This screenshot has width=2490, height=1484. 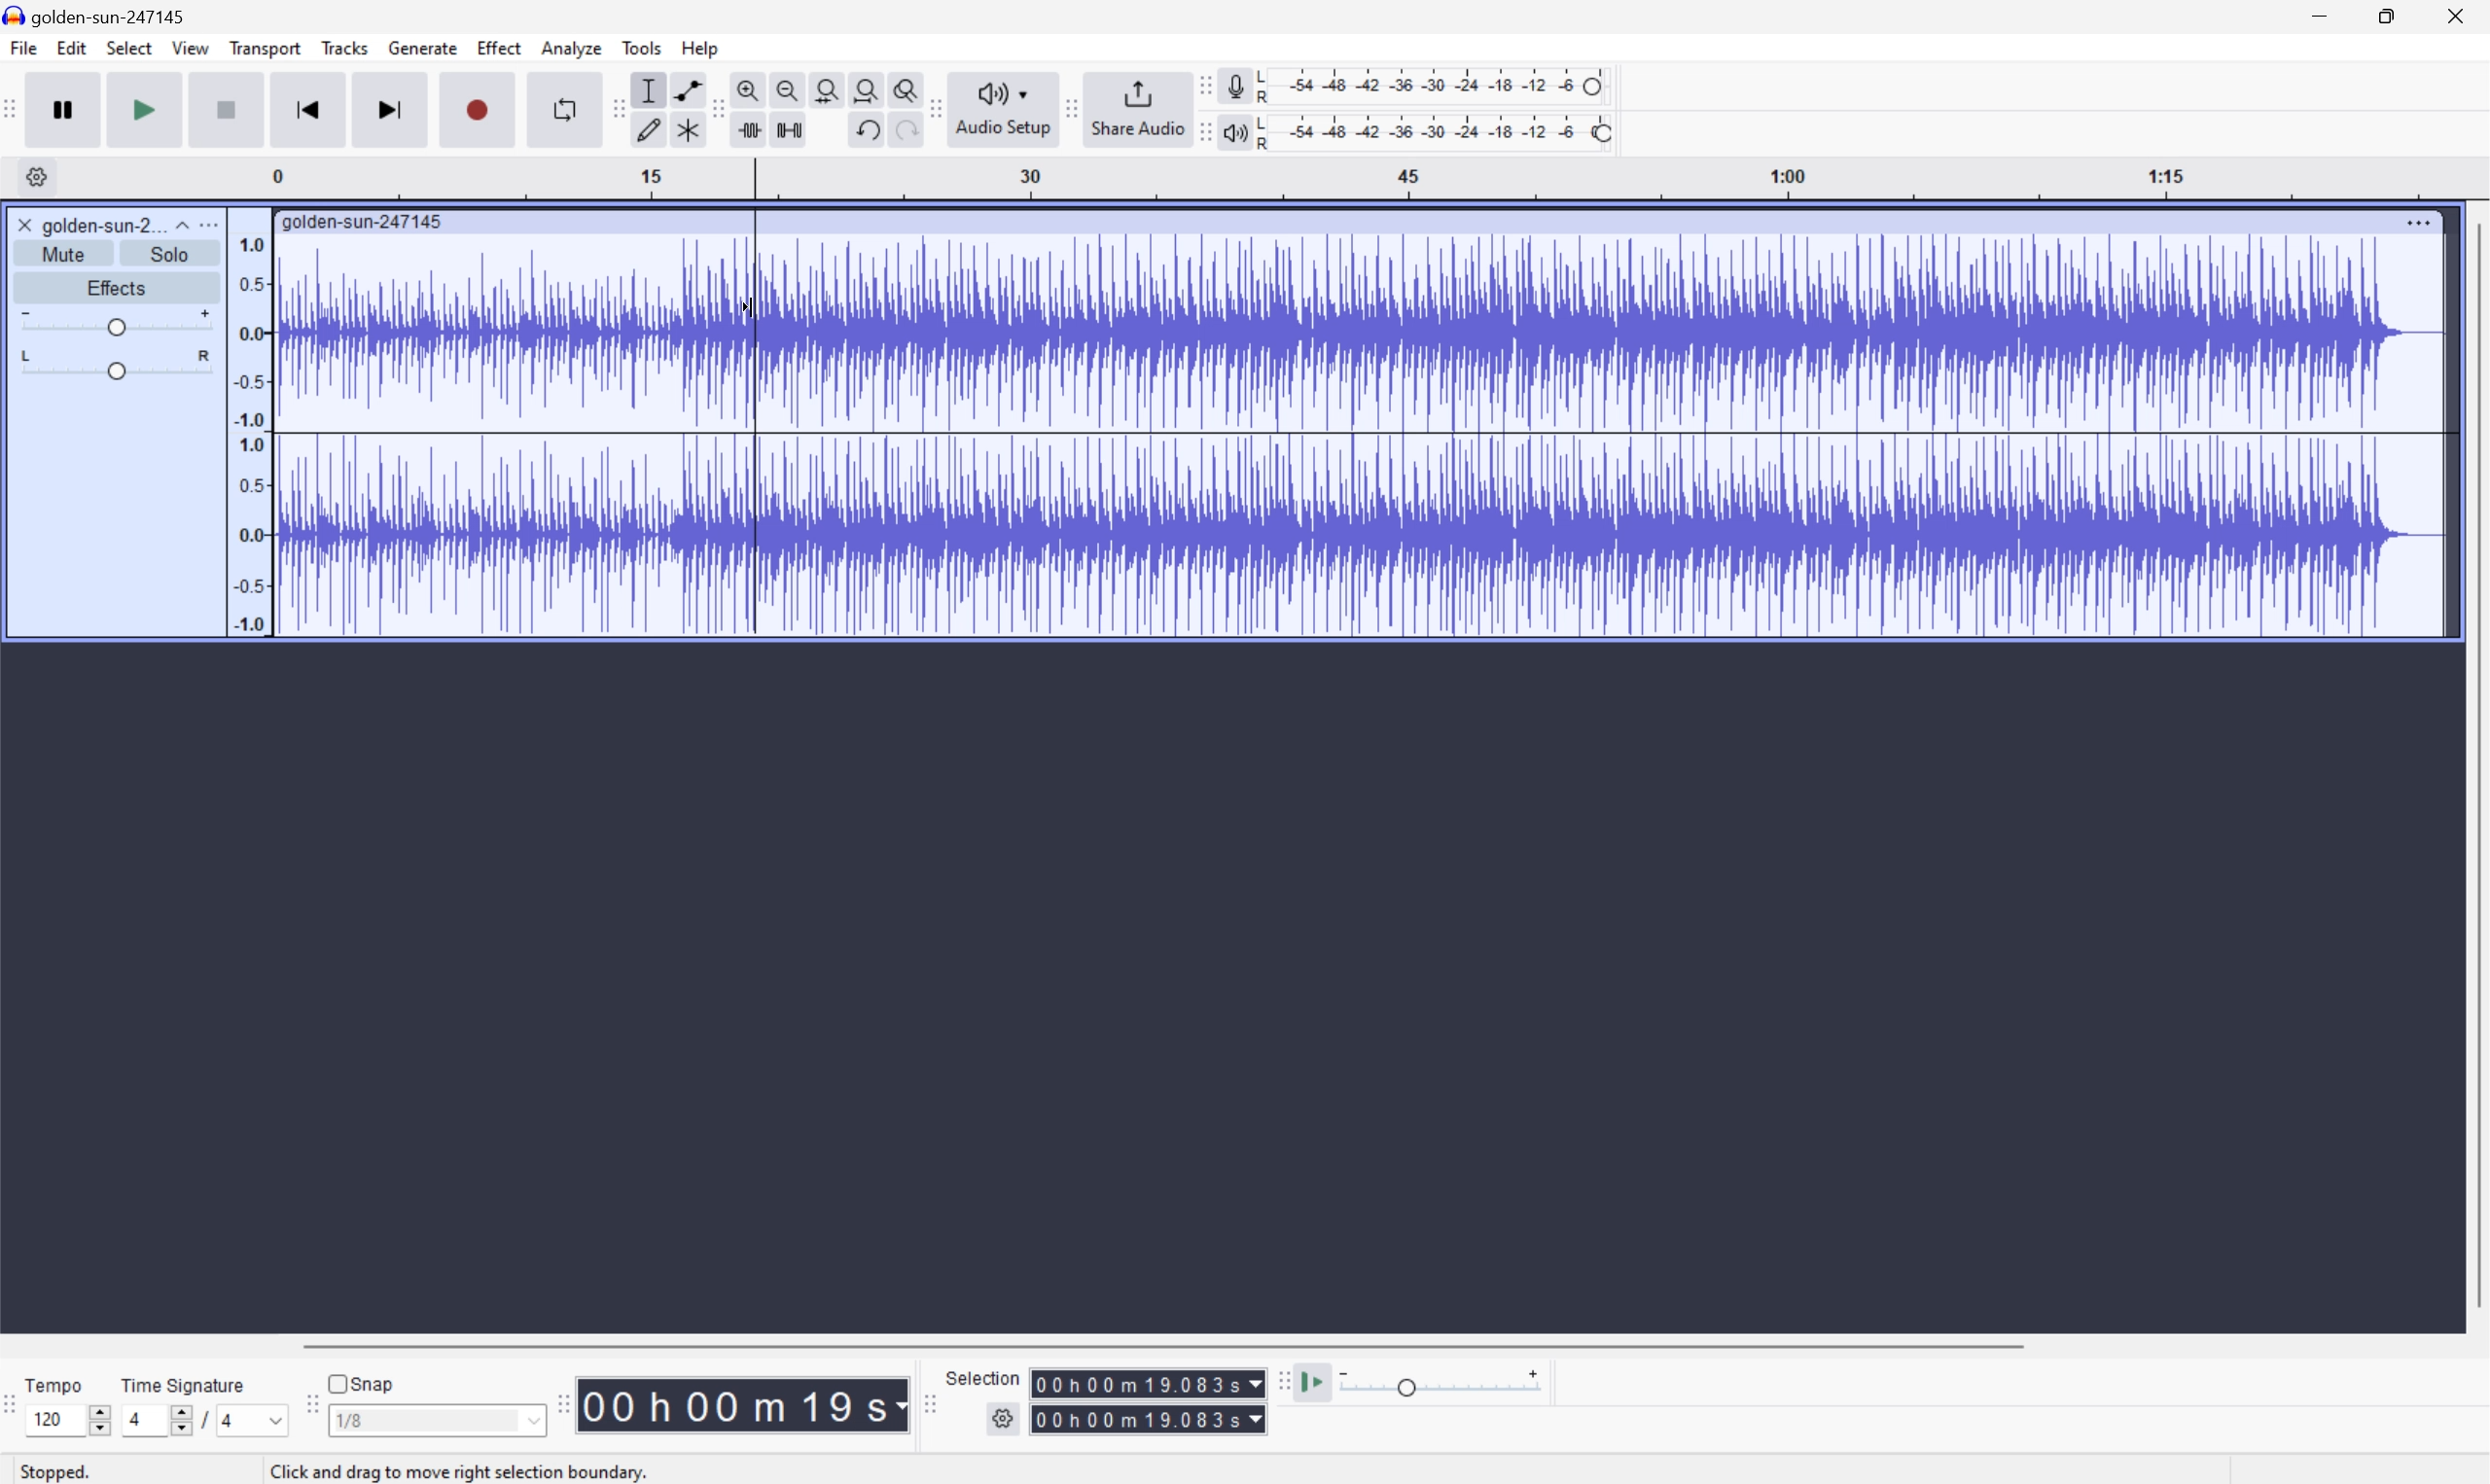 What do you see at coordinates (830, 87) in the screenshot?
I see `selection to width` at bounding box center [830, 87].